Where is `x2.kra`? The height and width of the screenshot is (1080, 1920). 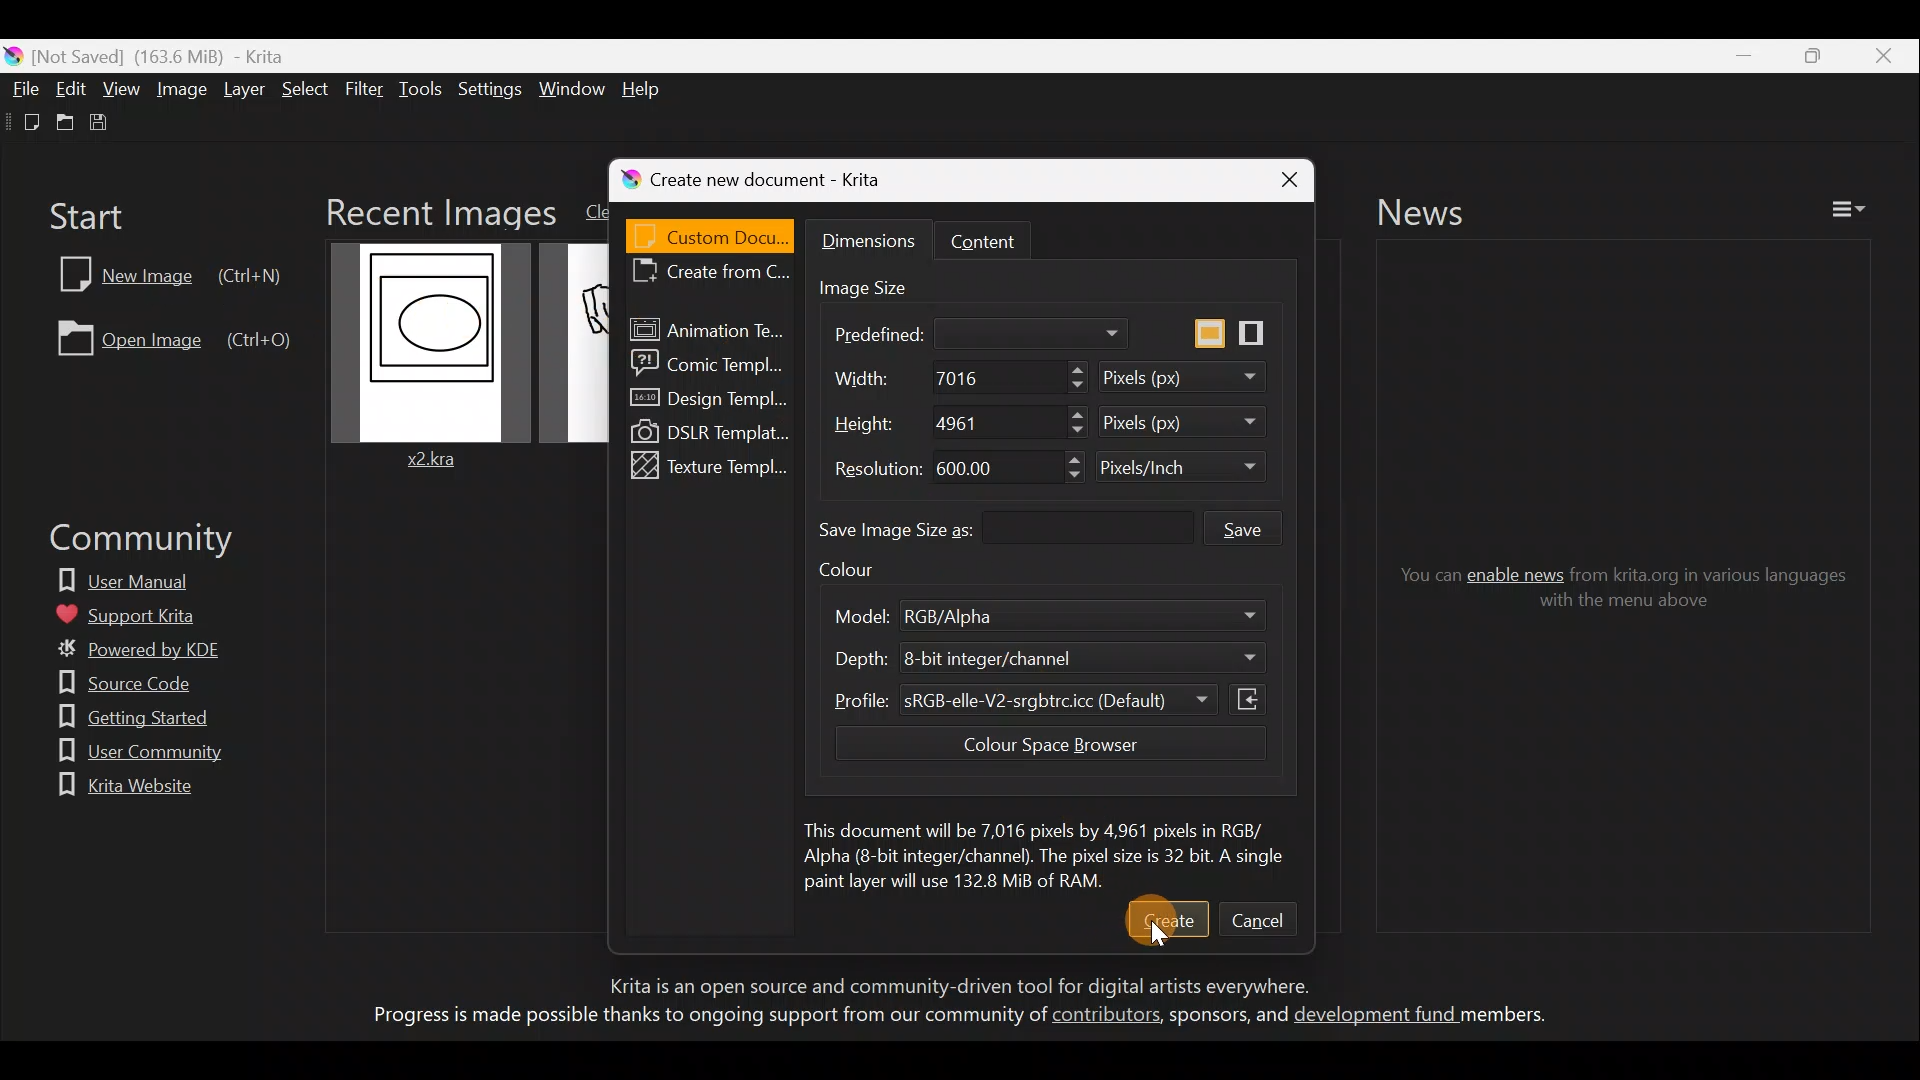
x2.kra is located at coordinates (442, 357).